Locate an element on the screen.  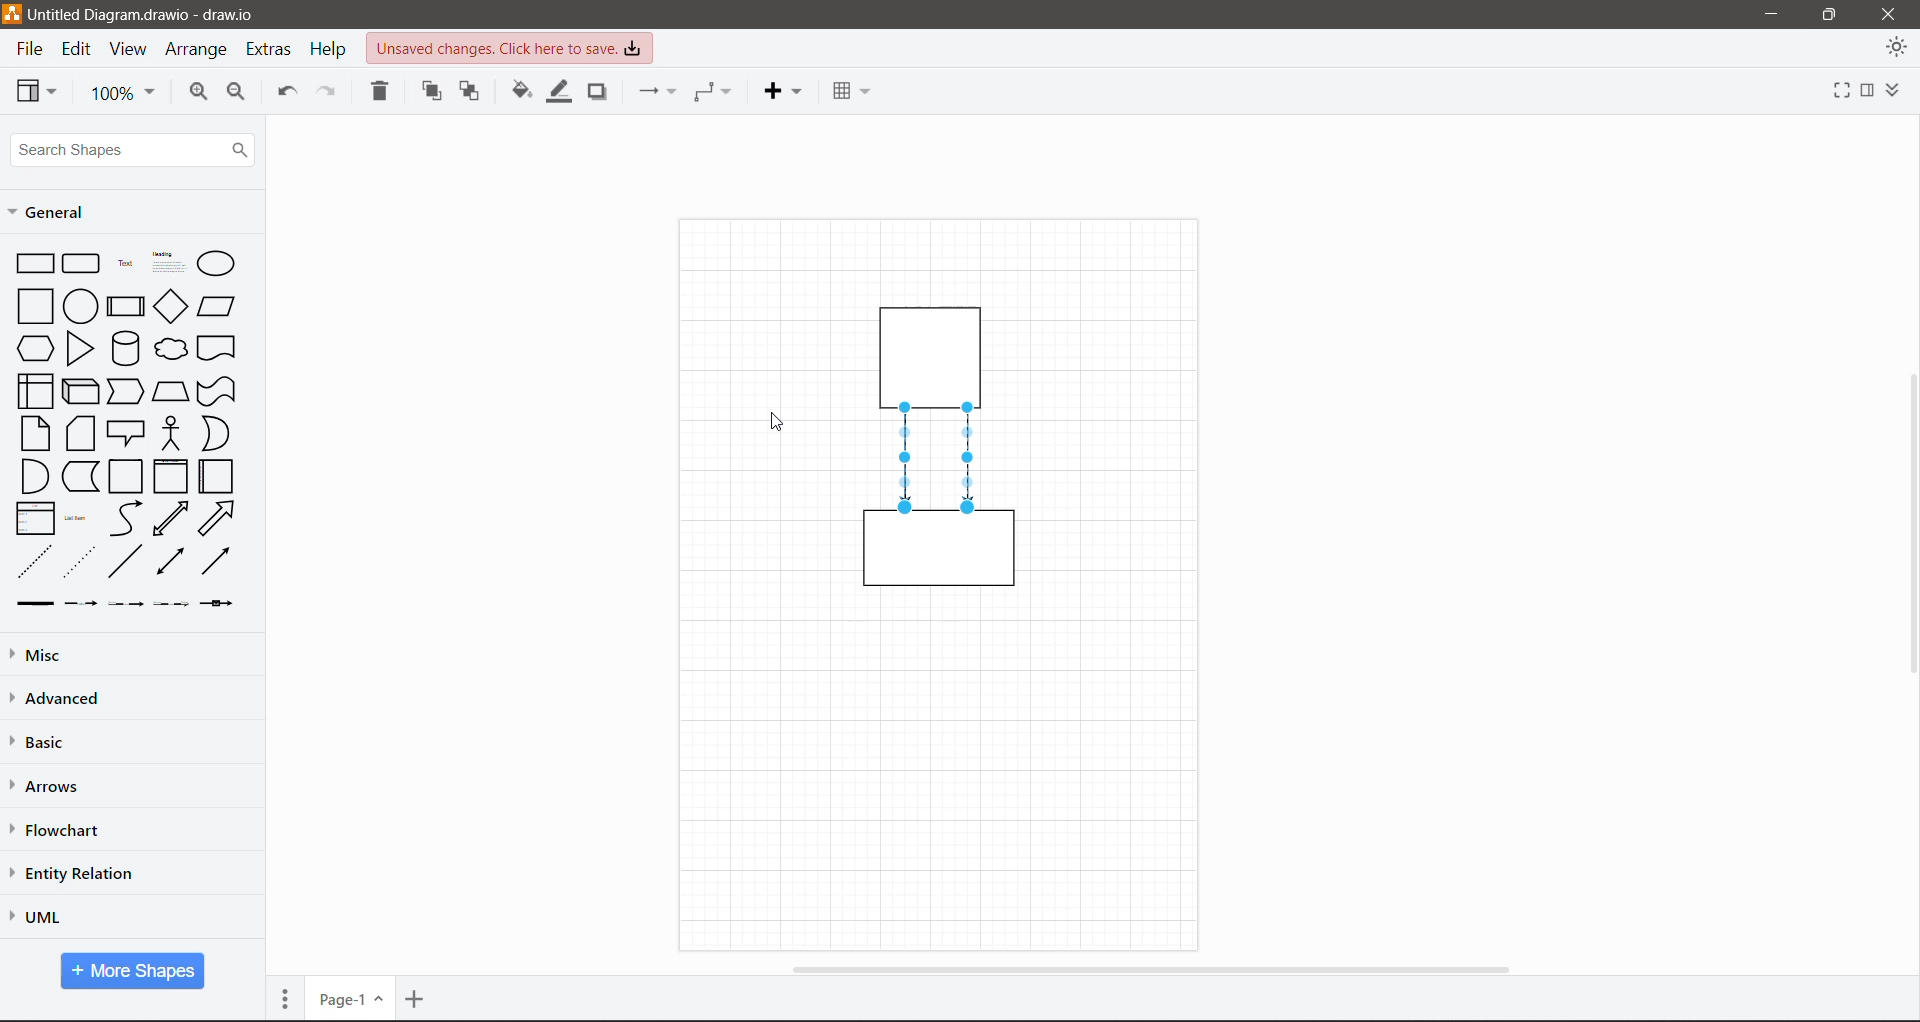
More Shapes is located at coordinates (133, 971).